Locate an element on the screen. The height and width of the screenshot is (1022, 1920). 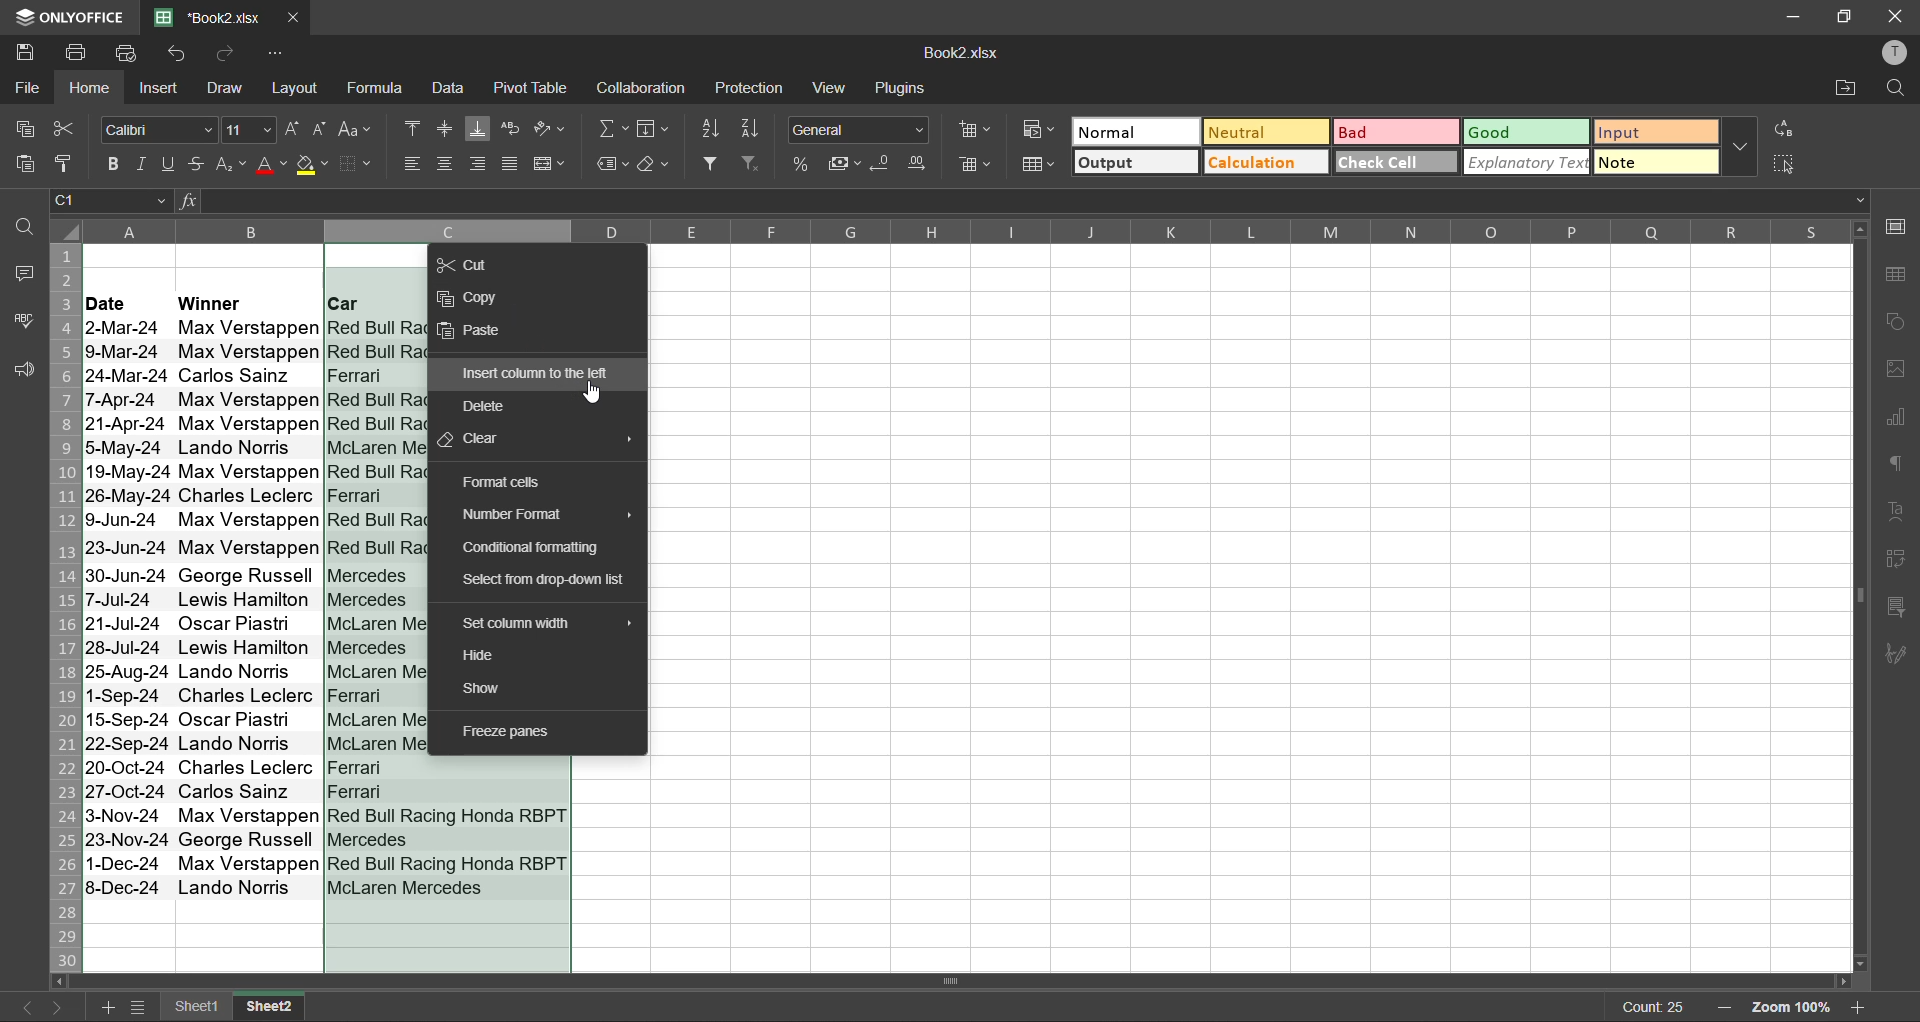
zoom in is located at coordinates (1862, 1004).